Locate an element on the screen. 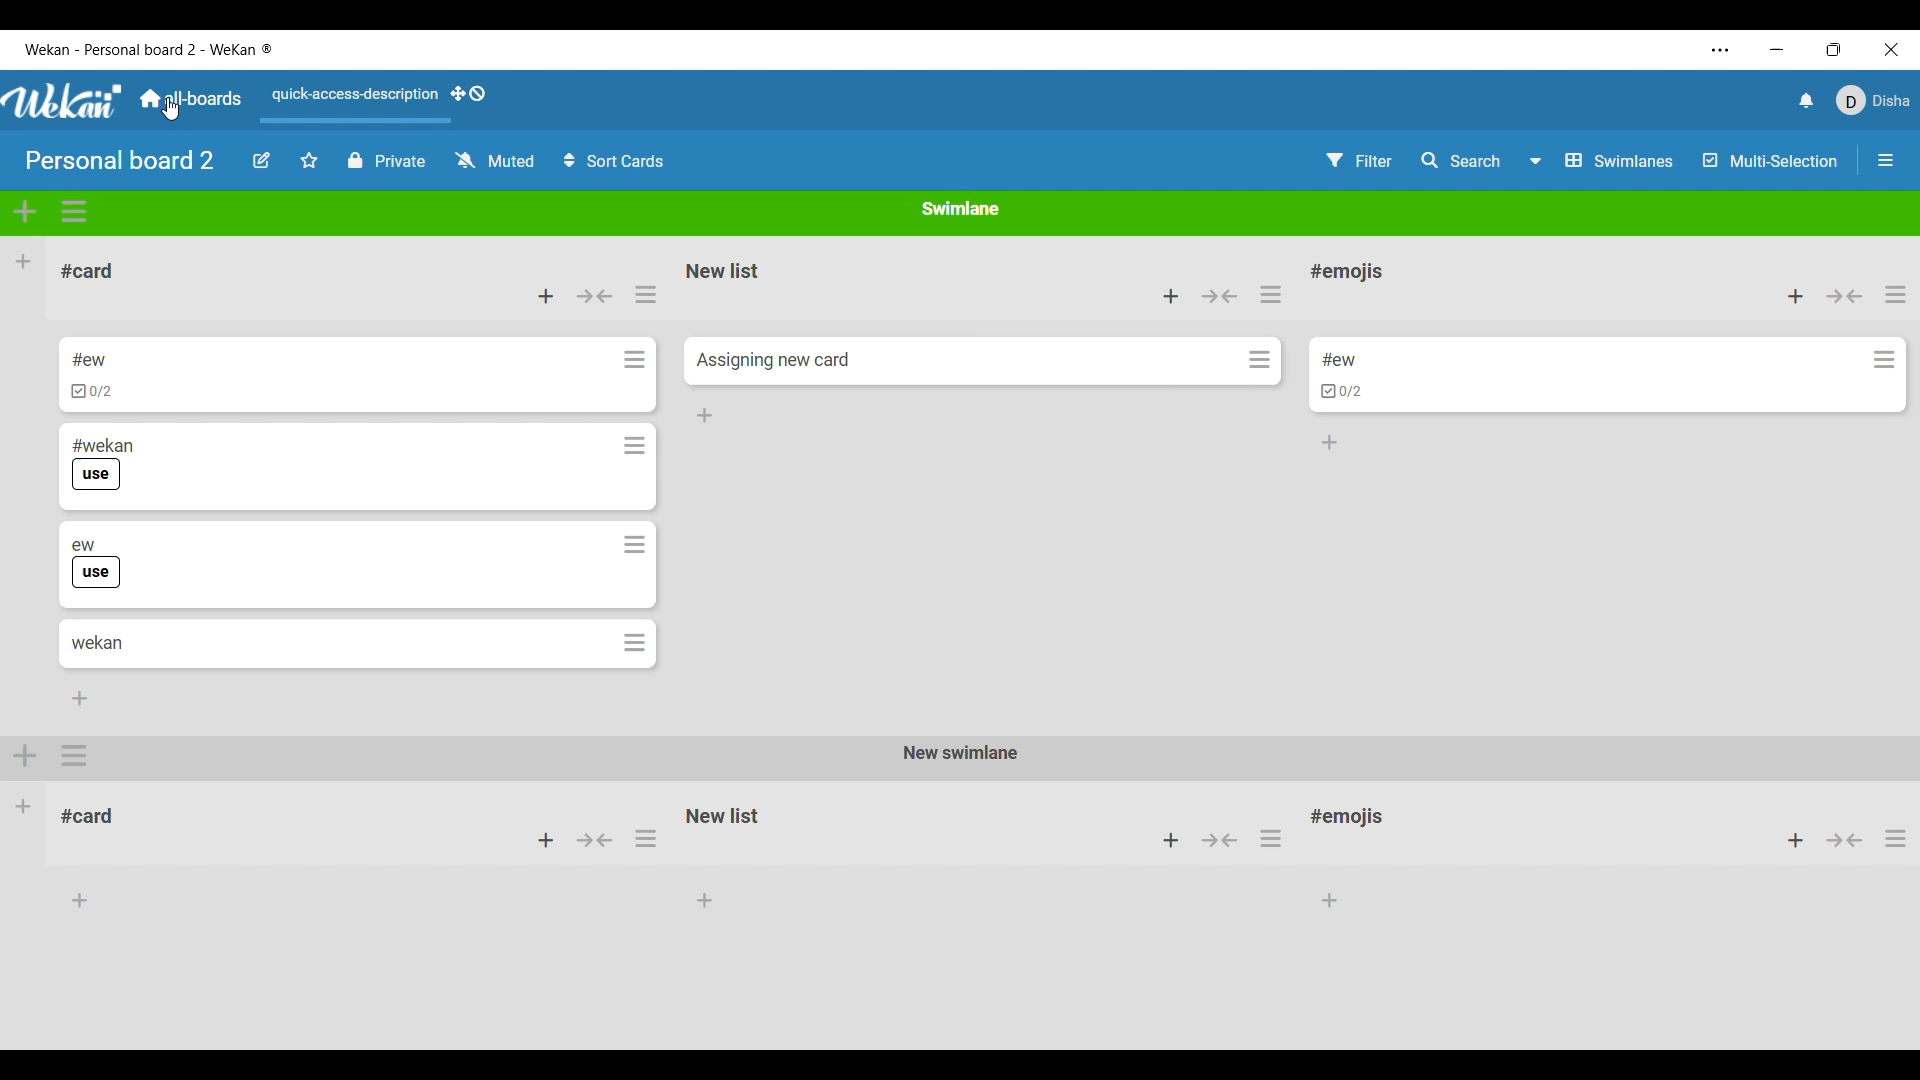 Image resolution: width=1920 pixels, height=1080 pixels. add is located at coordinates (1331, 903).